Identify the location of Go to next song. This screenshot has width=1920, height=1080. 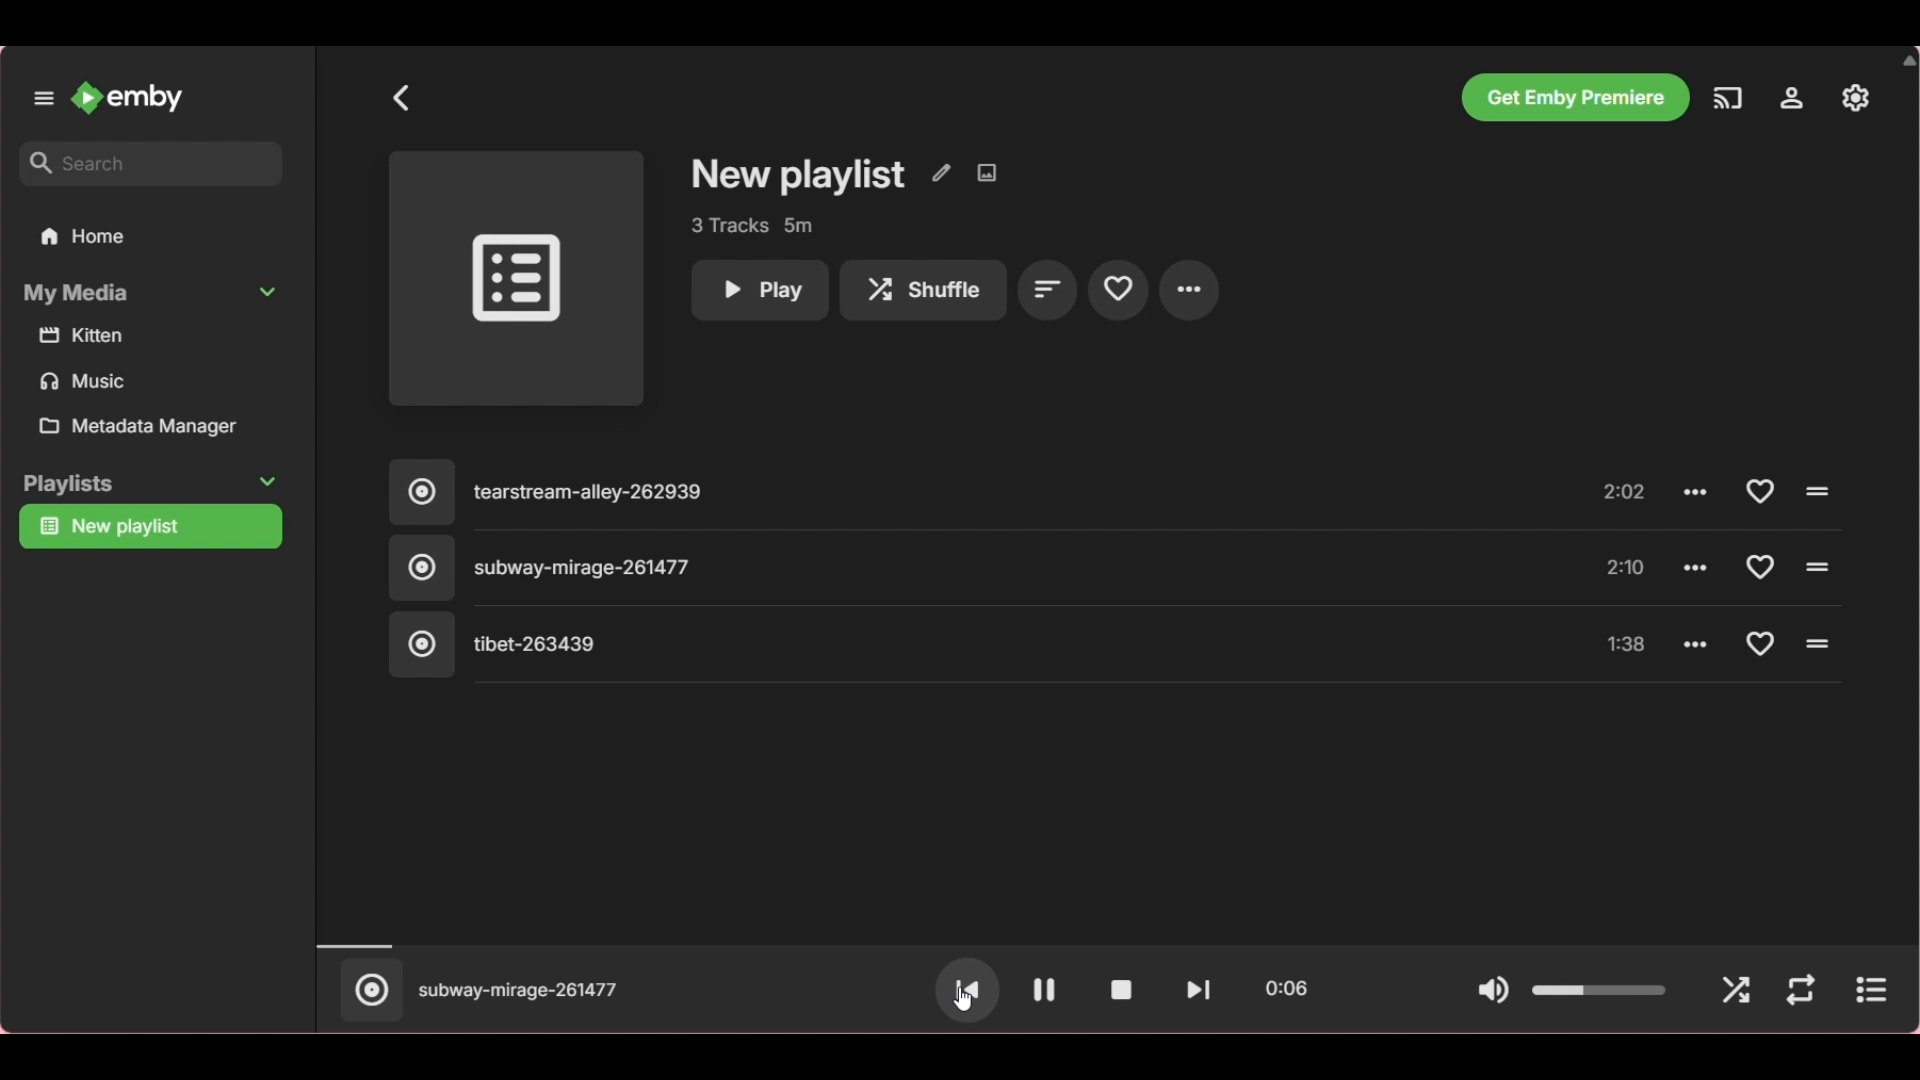
(1198, 990).